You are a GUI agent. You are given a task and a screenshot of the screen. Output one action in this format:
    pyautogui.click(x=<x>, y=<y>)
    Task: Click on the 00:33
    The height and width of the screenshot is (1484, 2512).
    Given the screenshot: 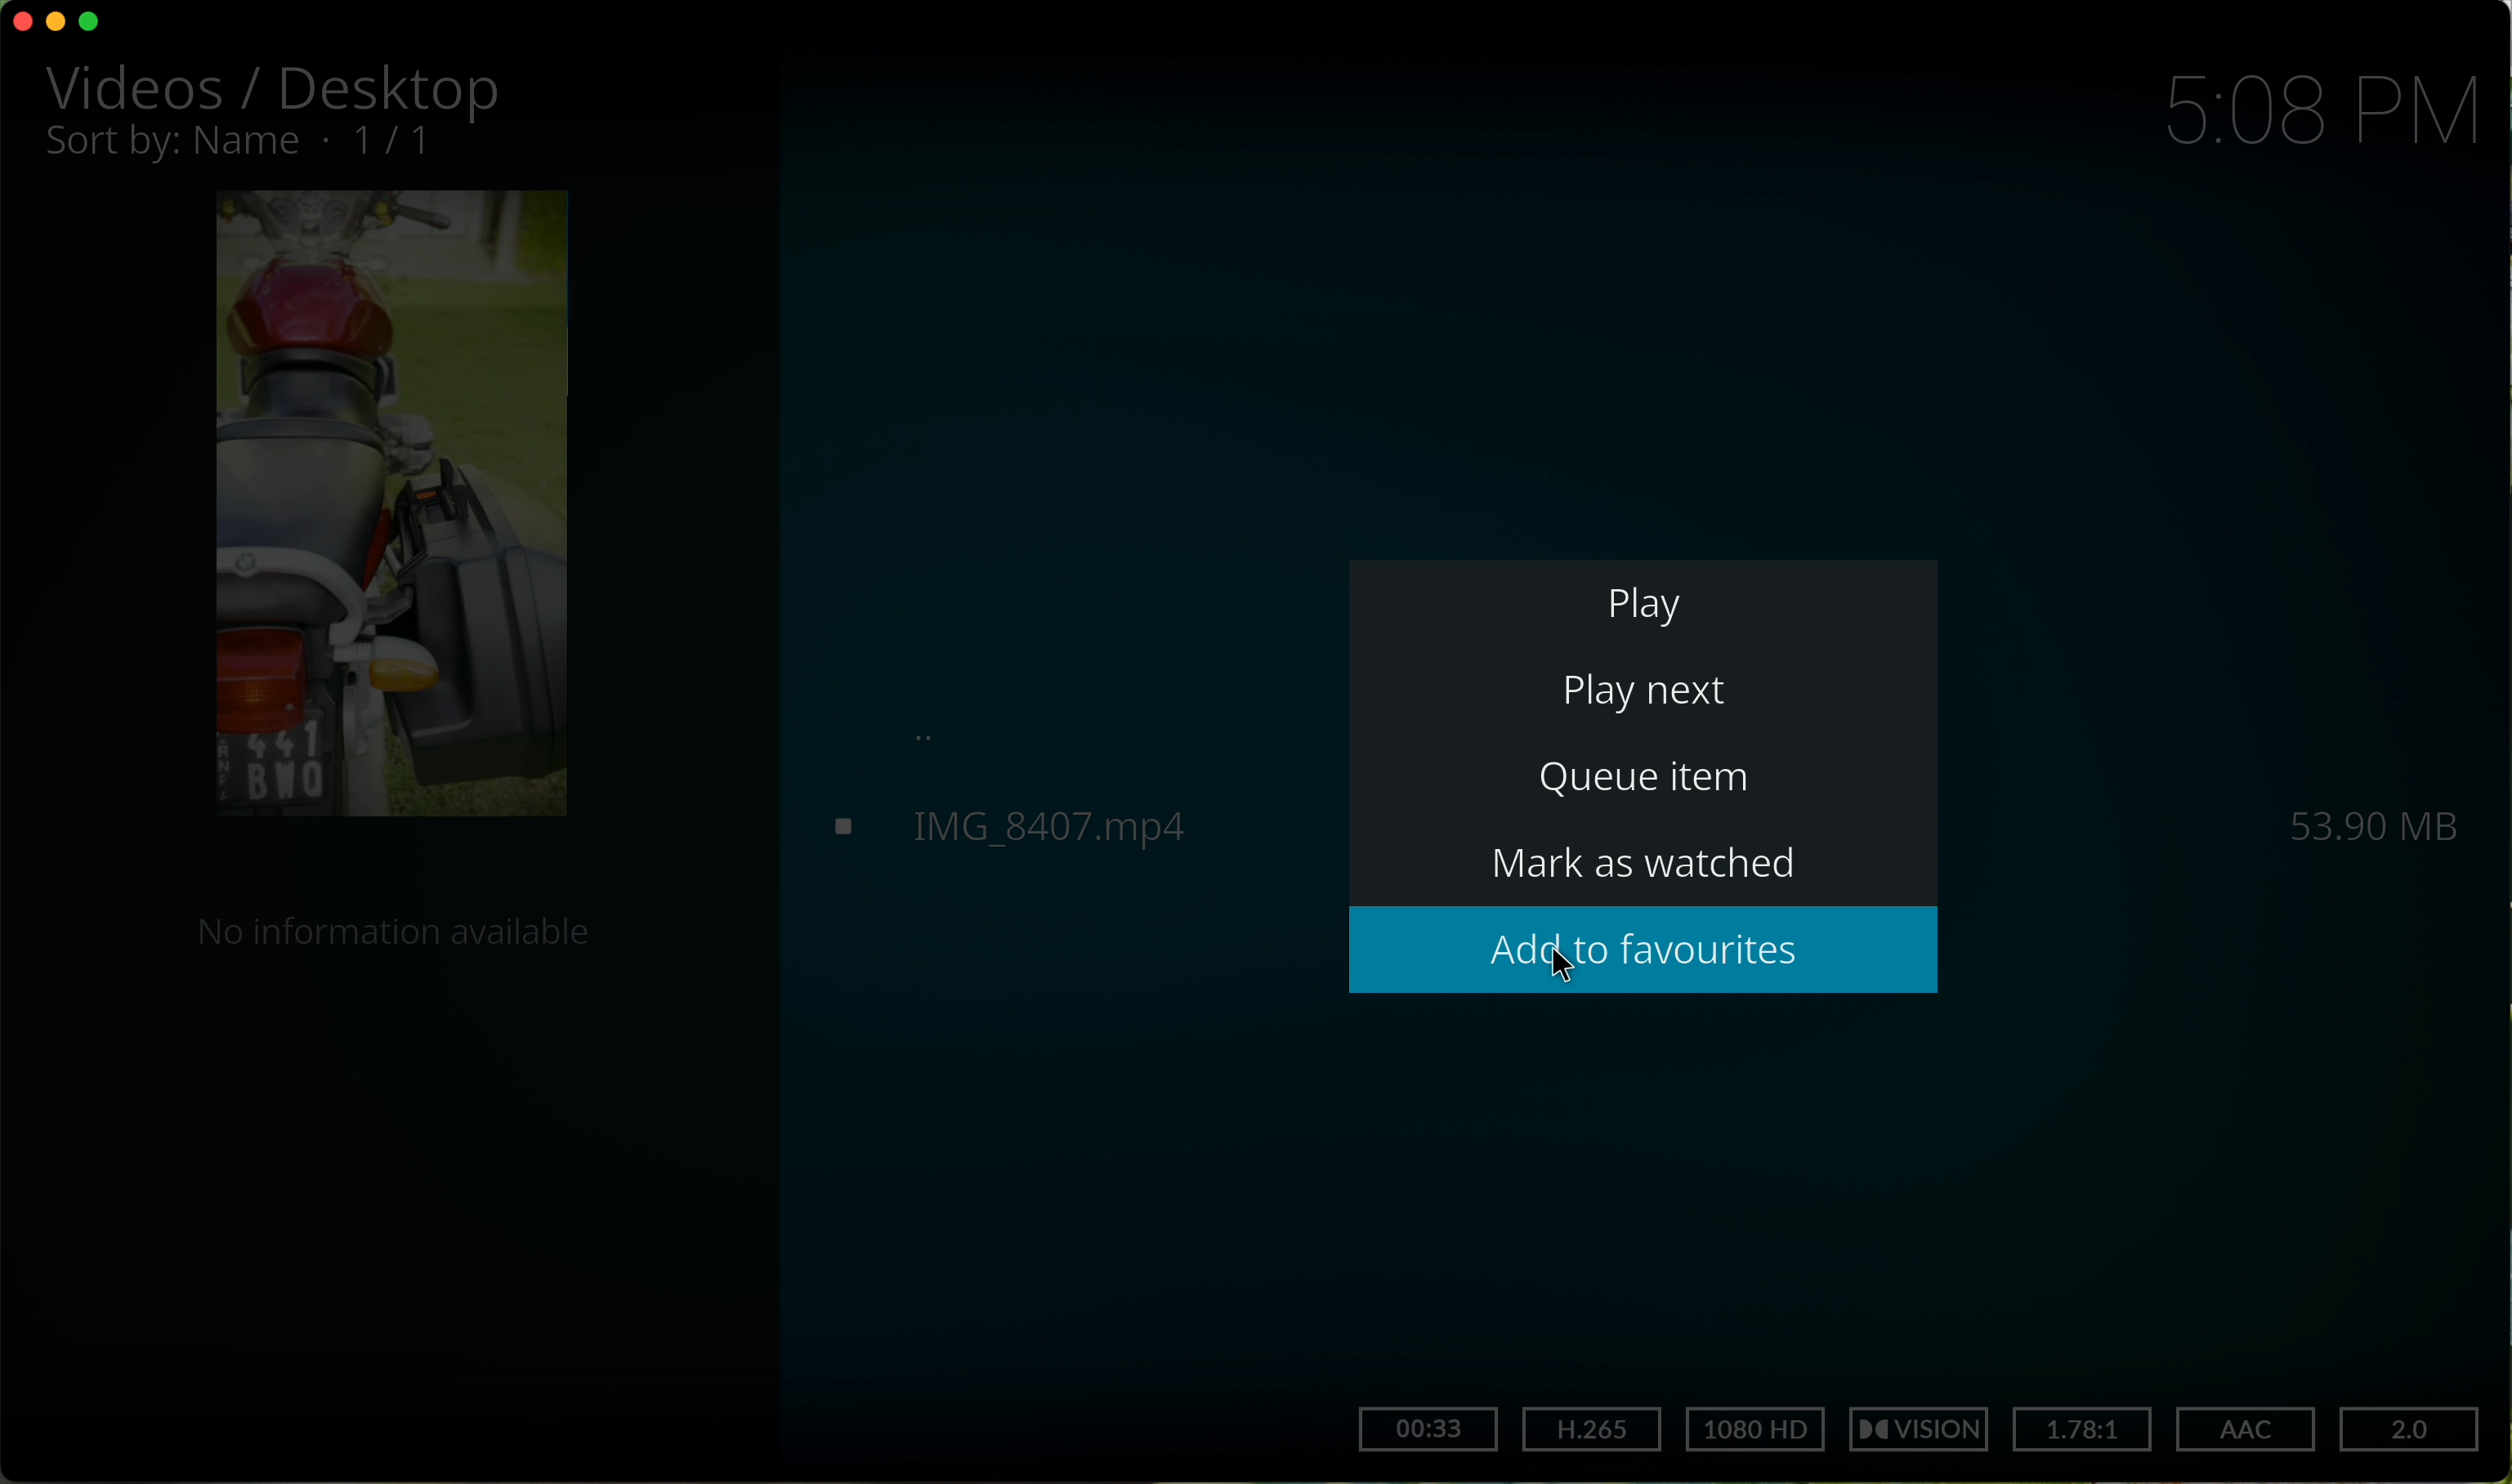 What is the action you would take?
    pyautogui.click(x=1427, y=1429)
    